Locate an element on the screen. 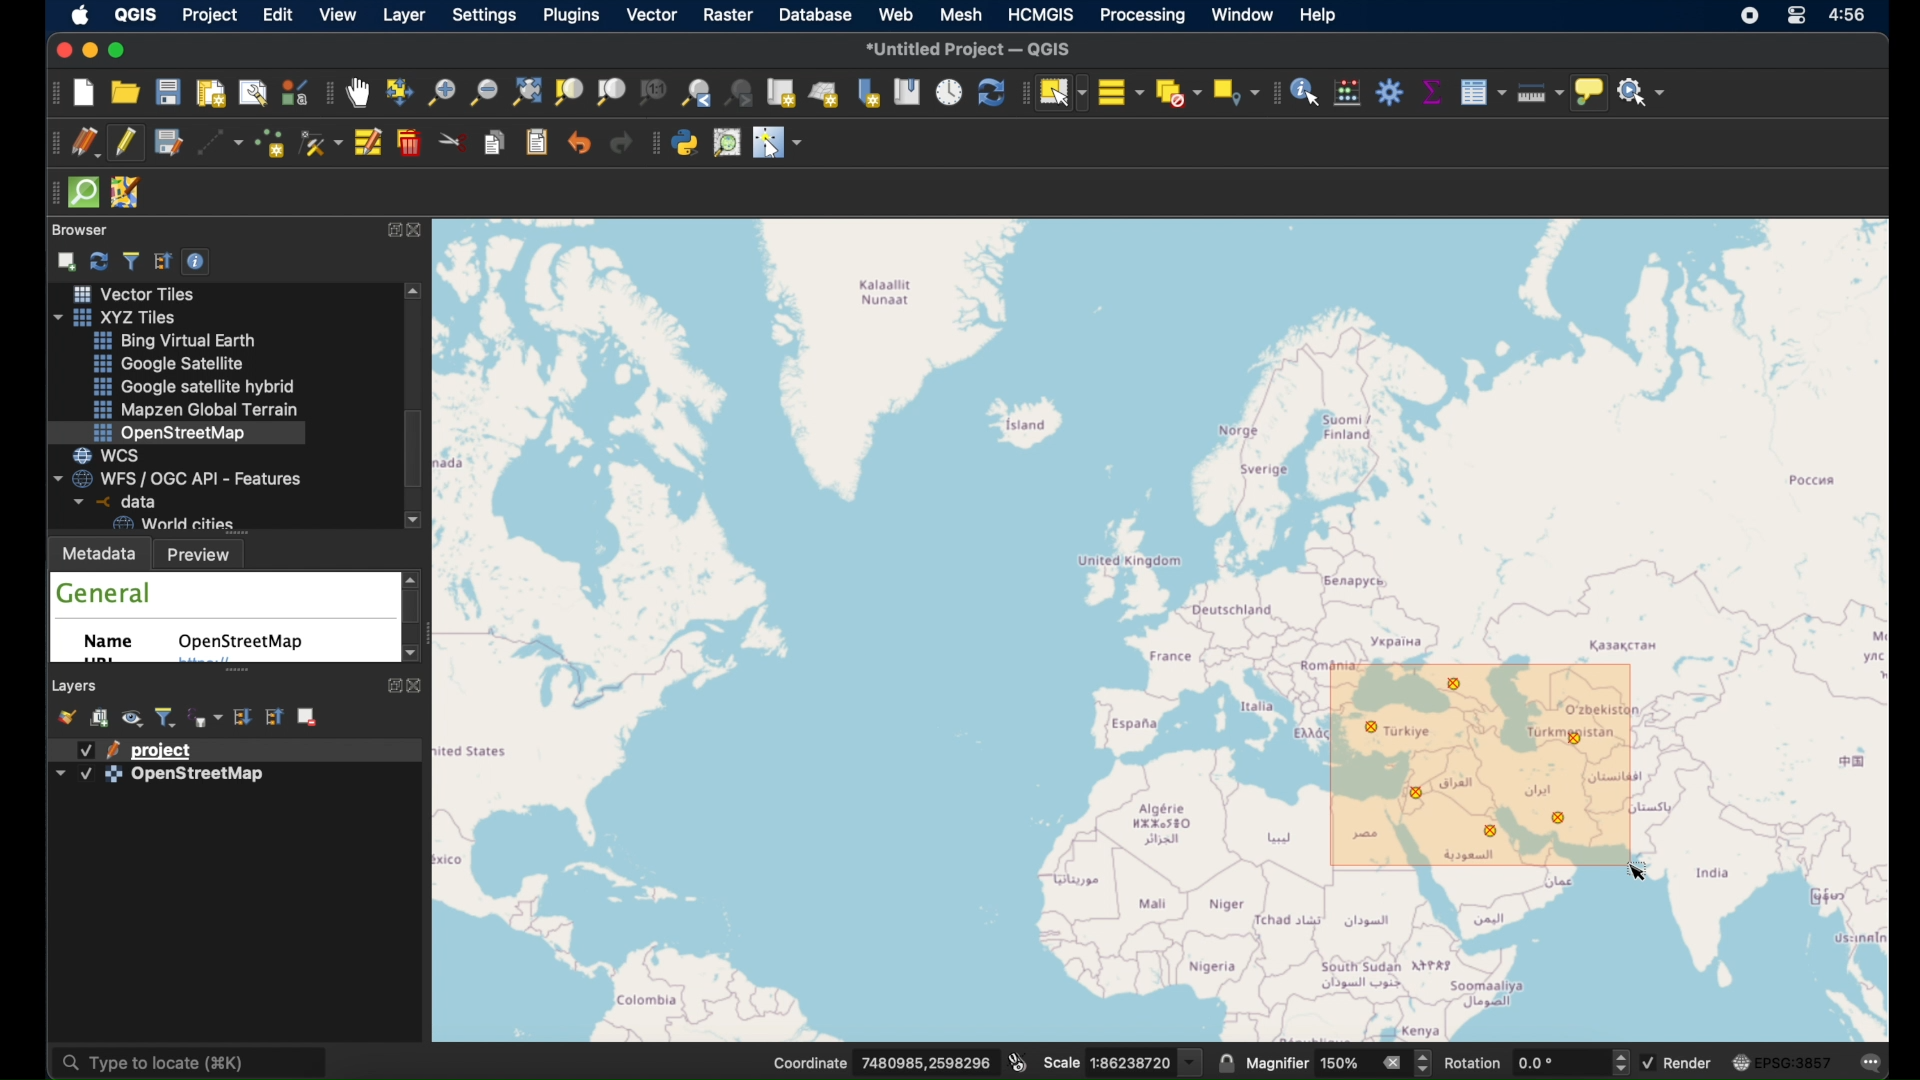 Image resolution: width=1920 pixels, height=1080 pixels. delete selected is located at coordinates (411, 143).